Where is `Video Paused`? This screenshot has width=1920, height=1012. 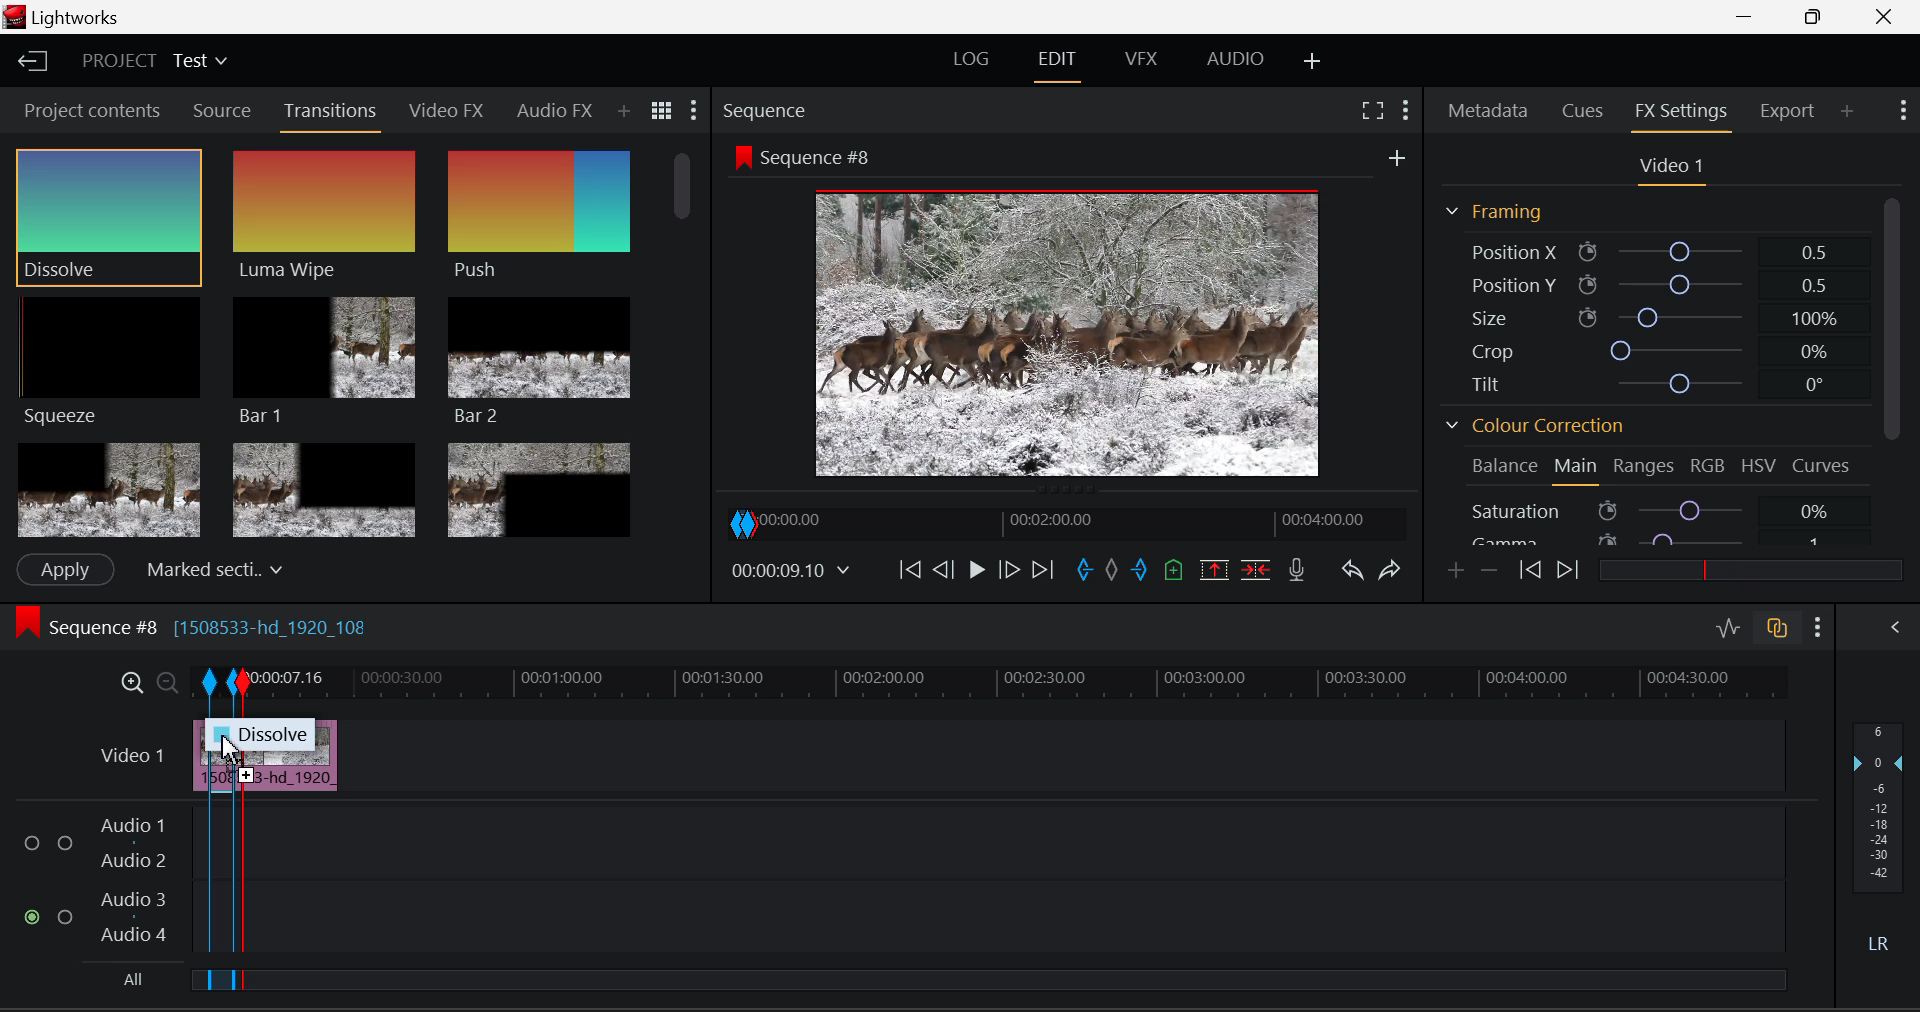 Video Paused is located at coordinates (974, 572).